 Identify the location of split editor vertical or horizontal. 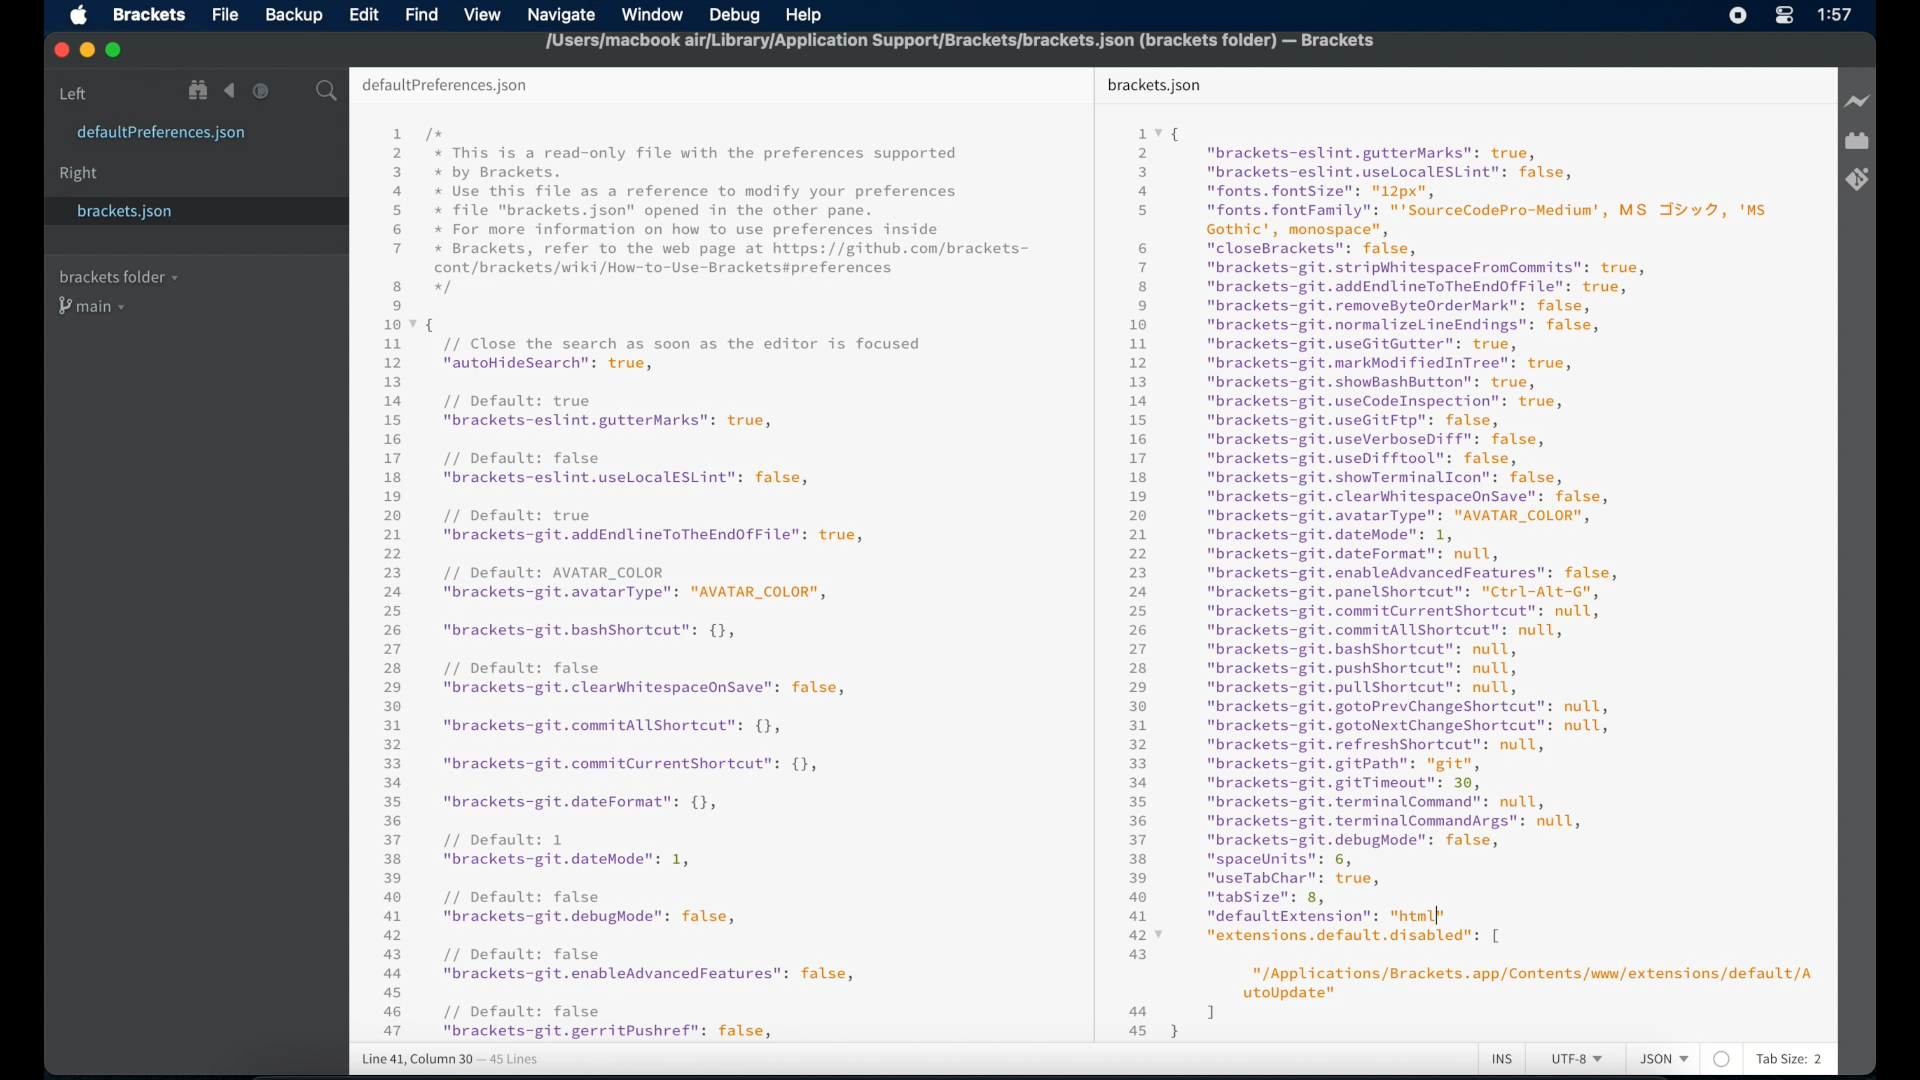
(293, 91).